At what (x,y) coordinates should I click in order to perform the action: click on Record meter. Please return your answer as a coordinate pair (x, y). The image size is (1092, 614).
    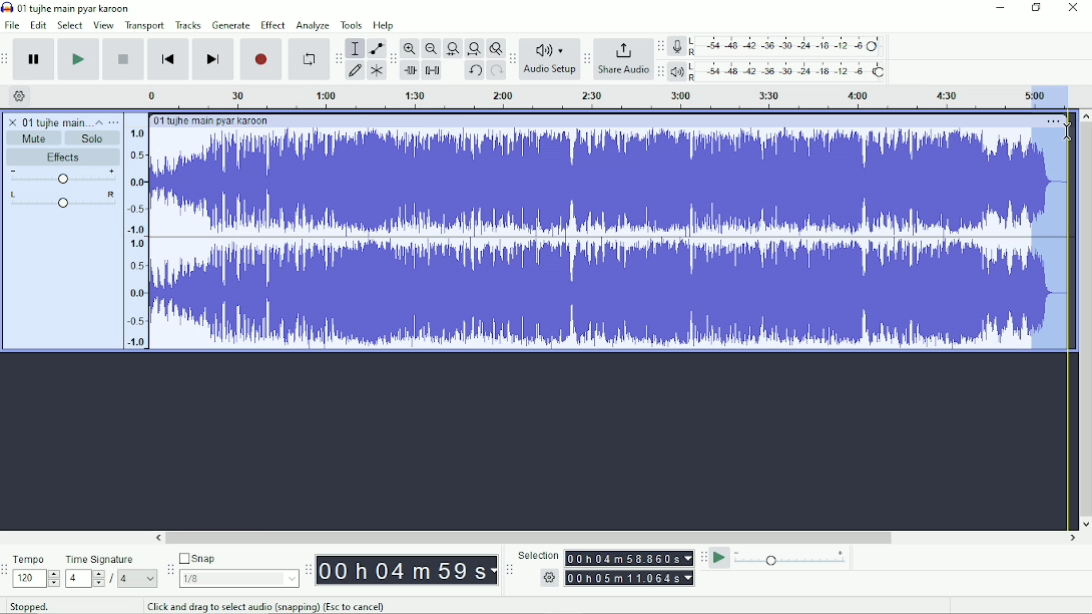
    Looking at the image, I should click on (777, 46).